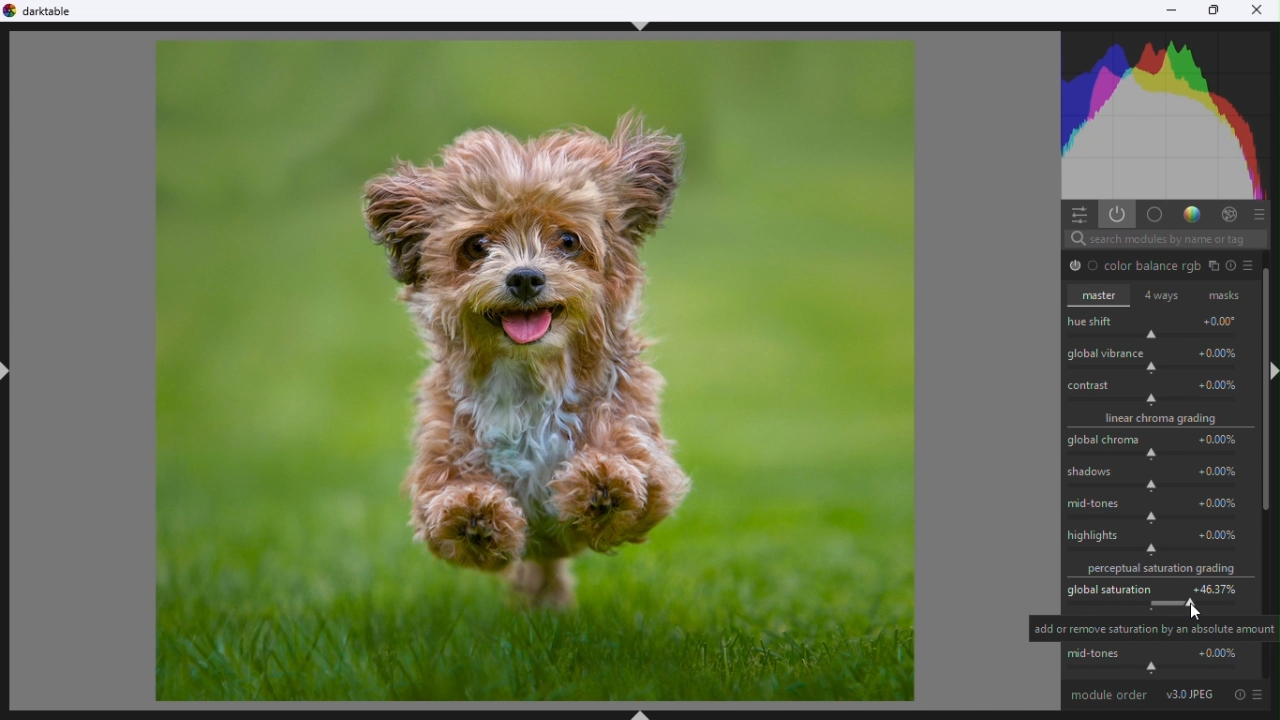  Describe the element at coordinates (1229, 215) in the screenshot. I see `Effect` at that location.